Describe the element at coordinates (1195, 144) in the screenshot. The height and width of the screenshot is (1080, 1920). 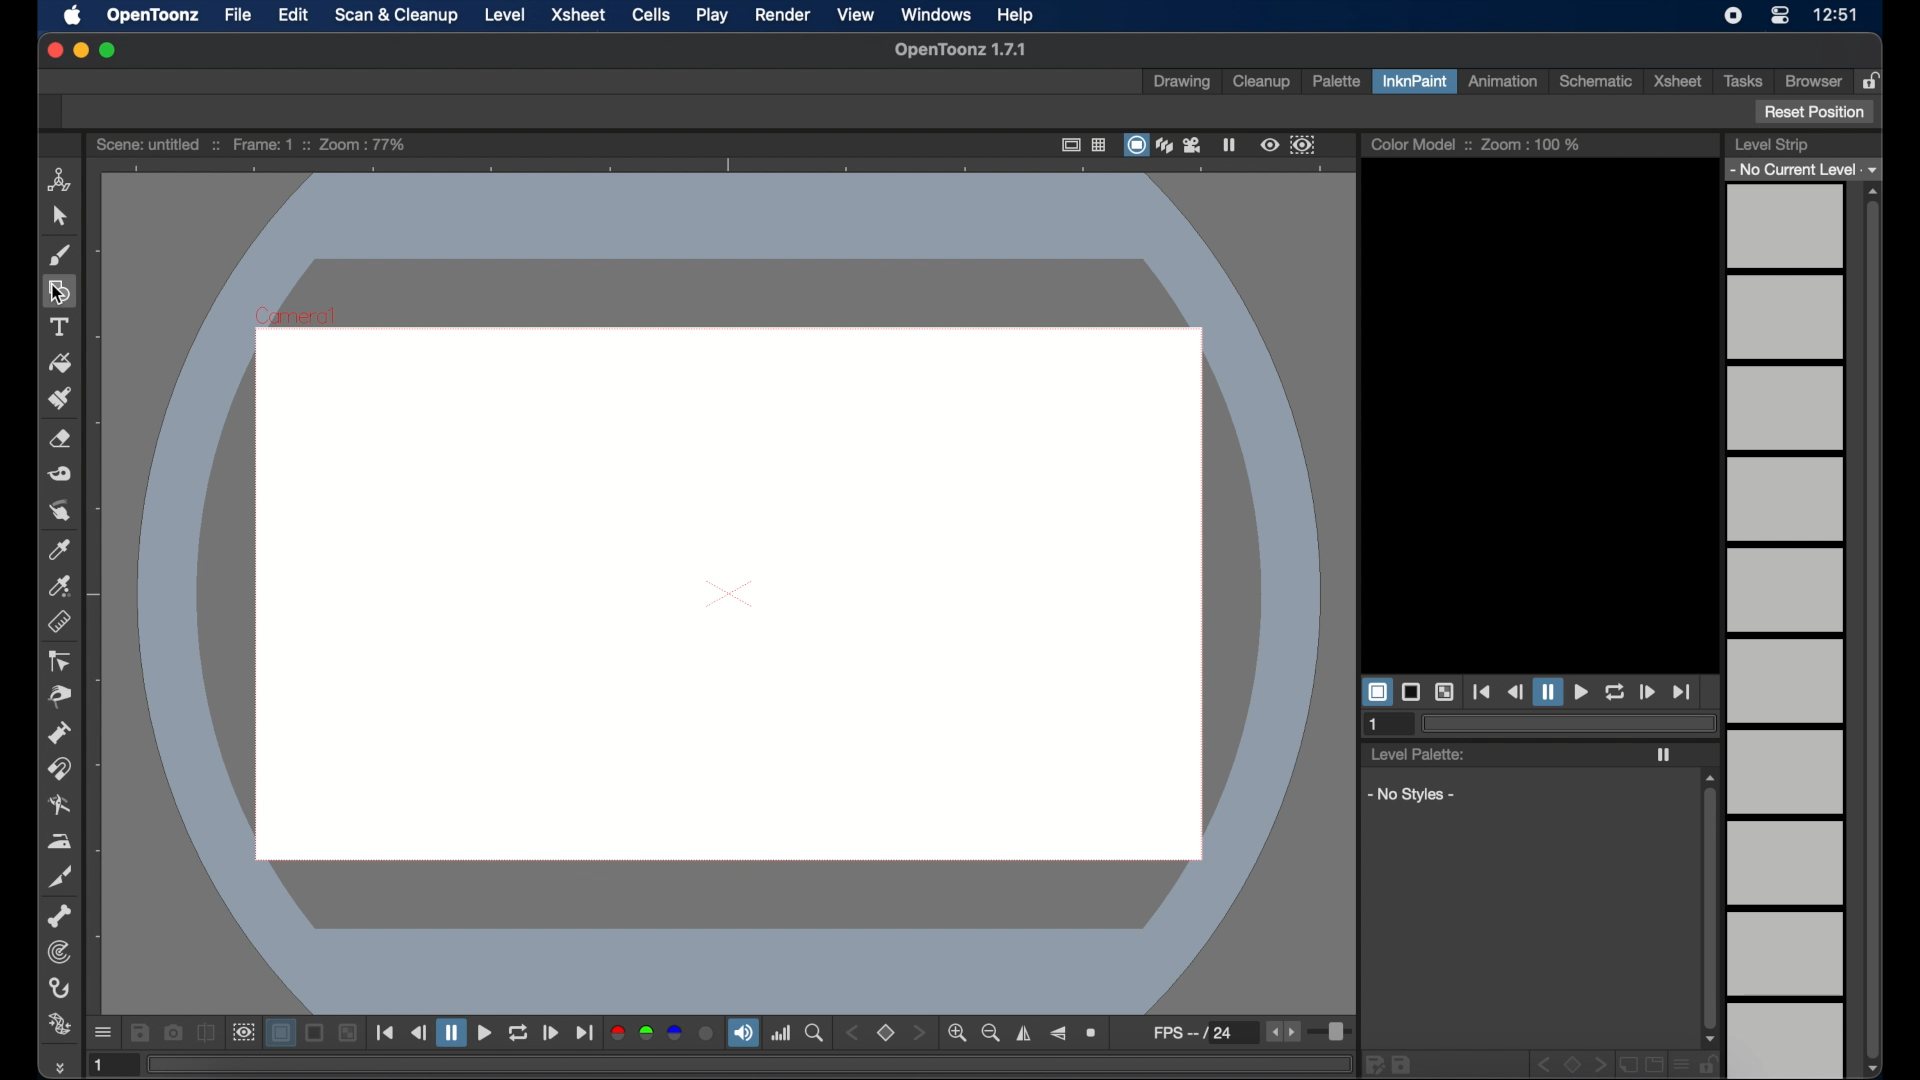
I see `camera` at that location.